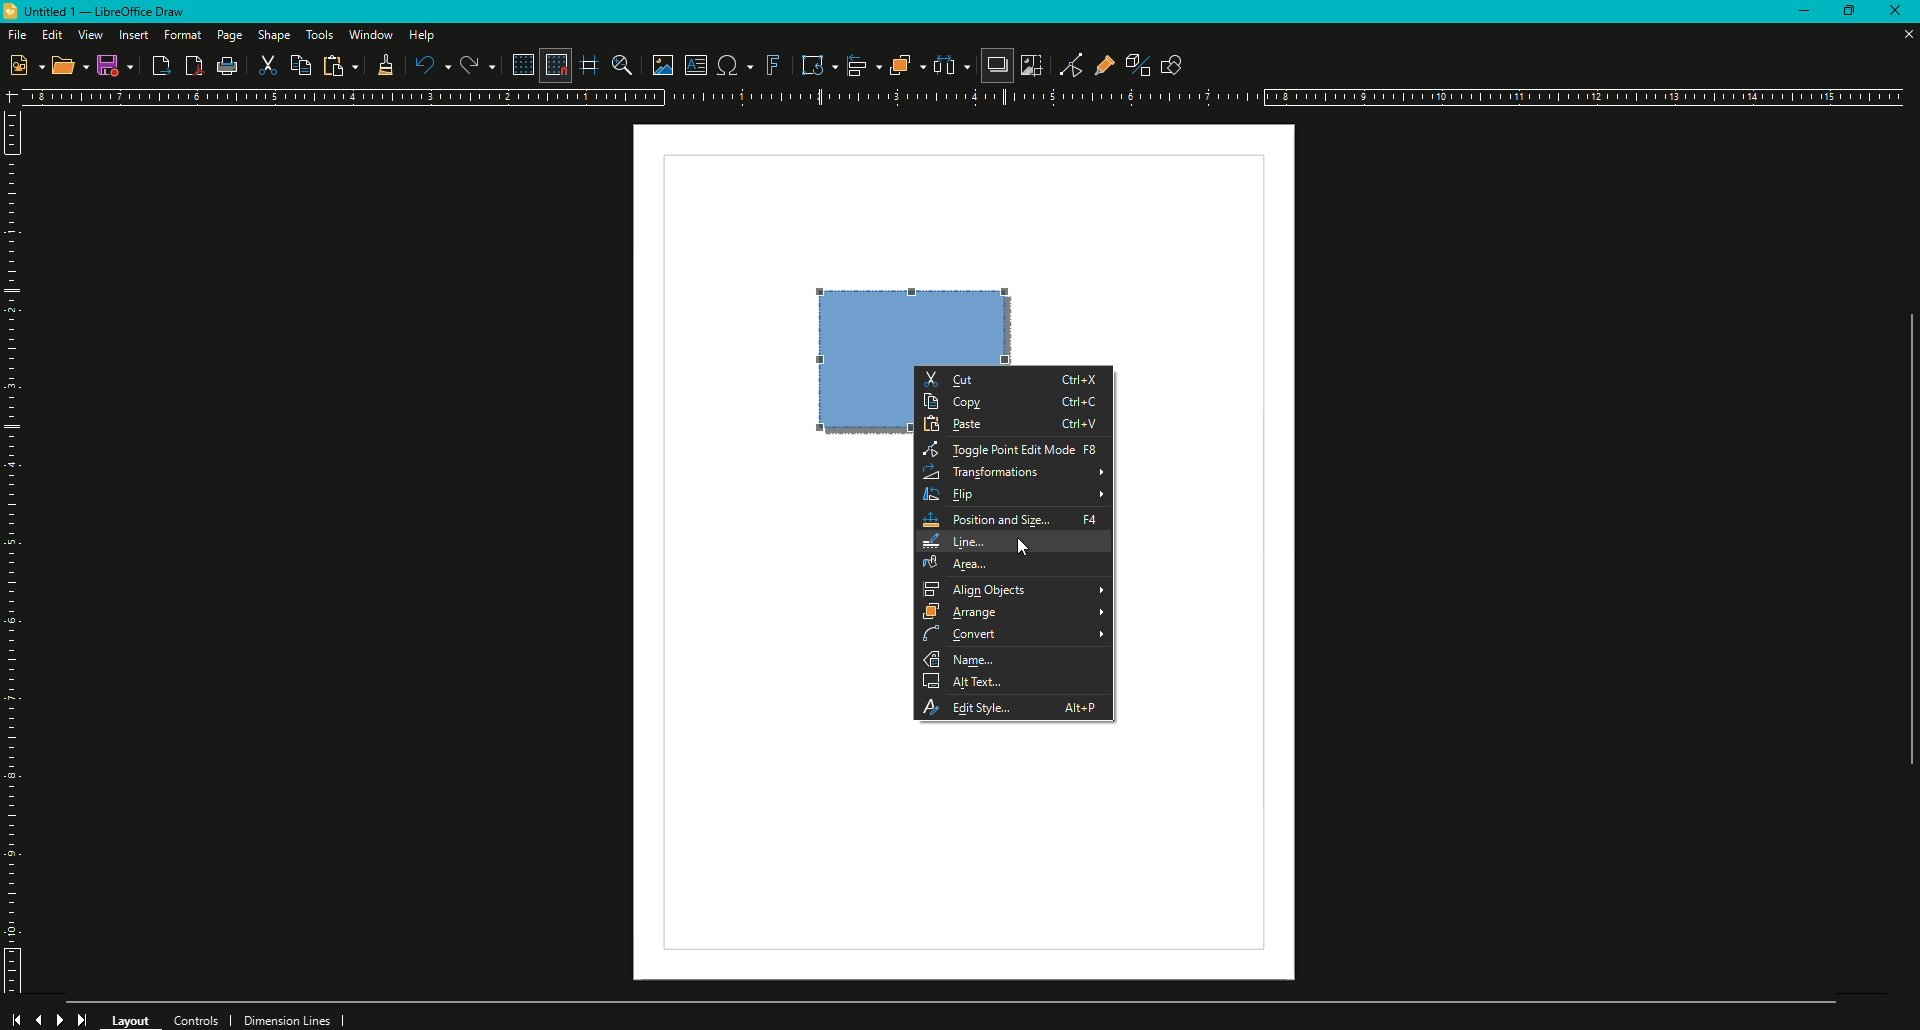  Describe the element at coordinates (554, 65) in the screenshot. I see `Snap to Grid` at that location.